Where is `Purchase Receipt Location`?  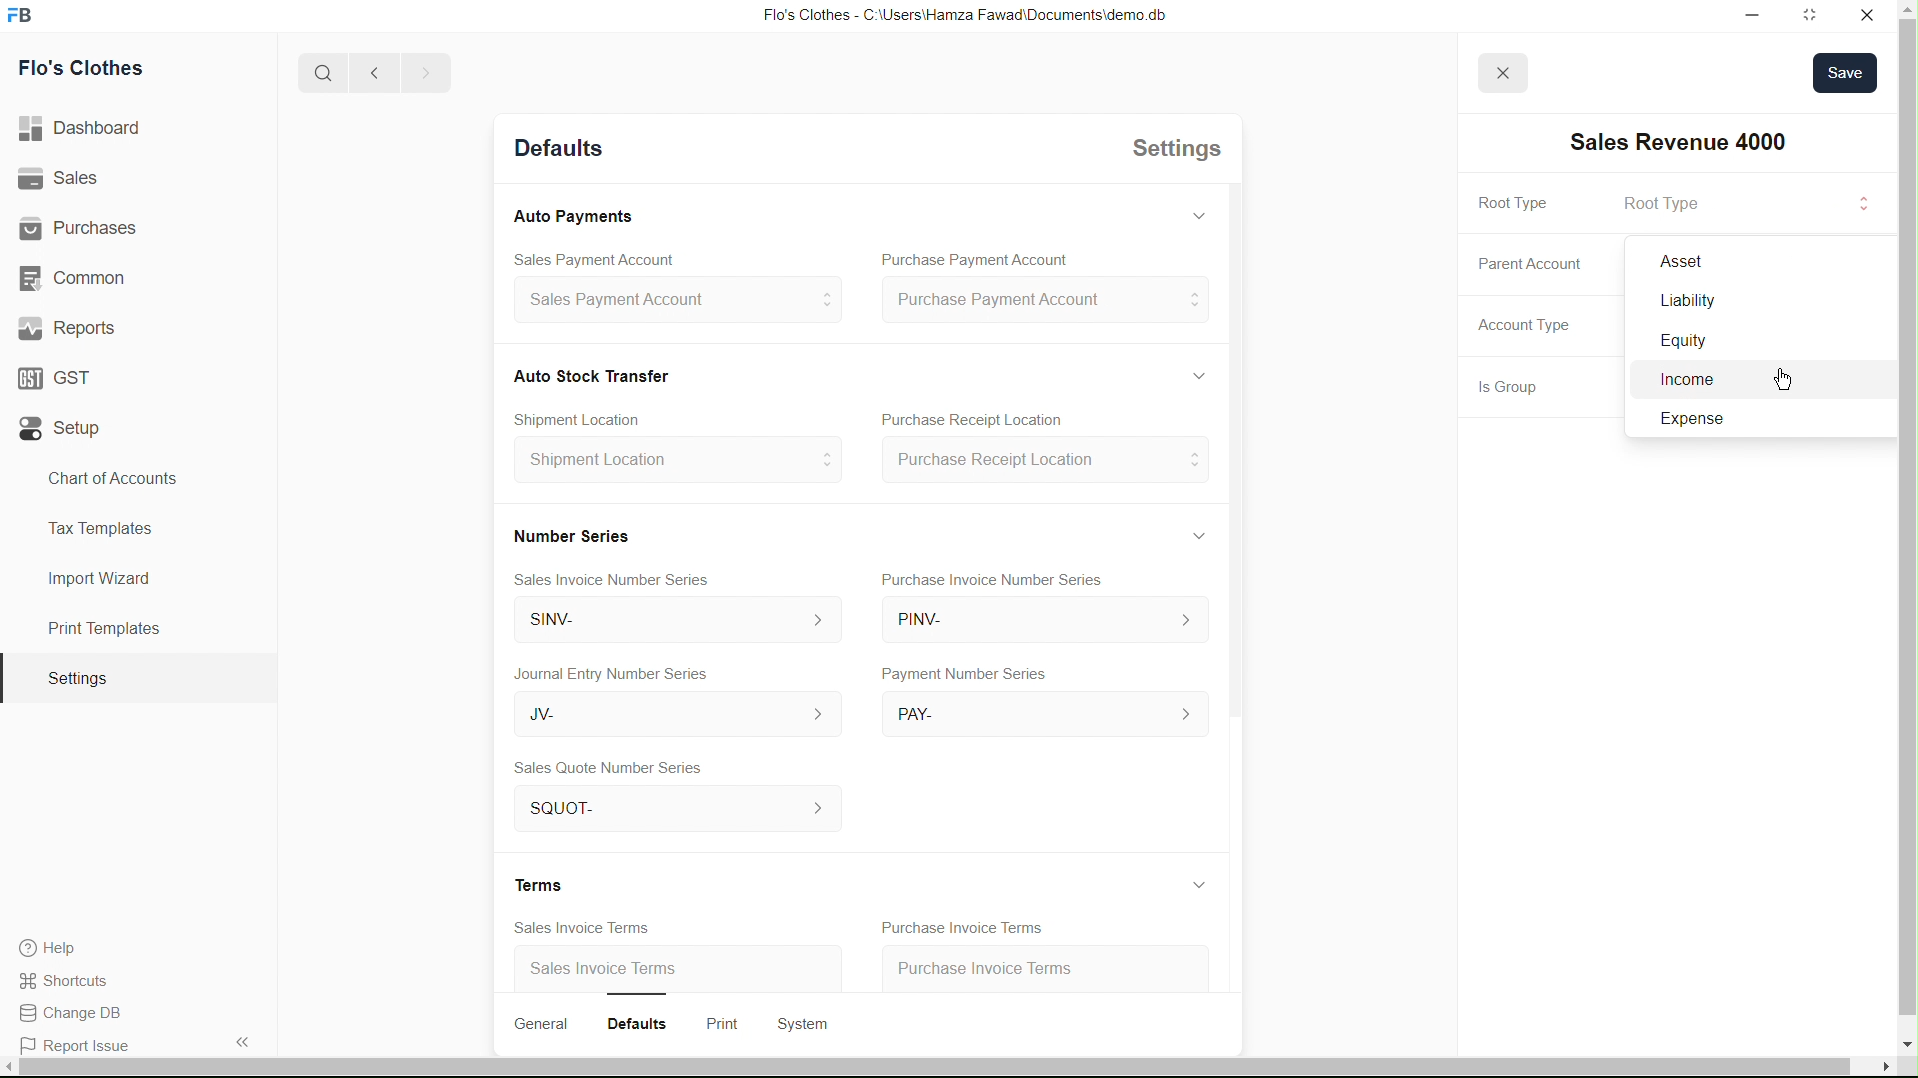 Purchase Receipt Location is located at coordinates (1006, 421).